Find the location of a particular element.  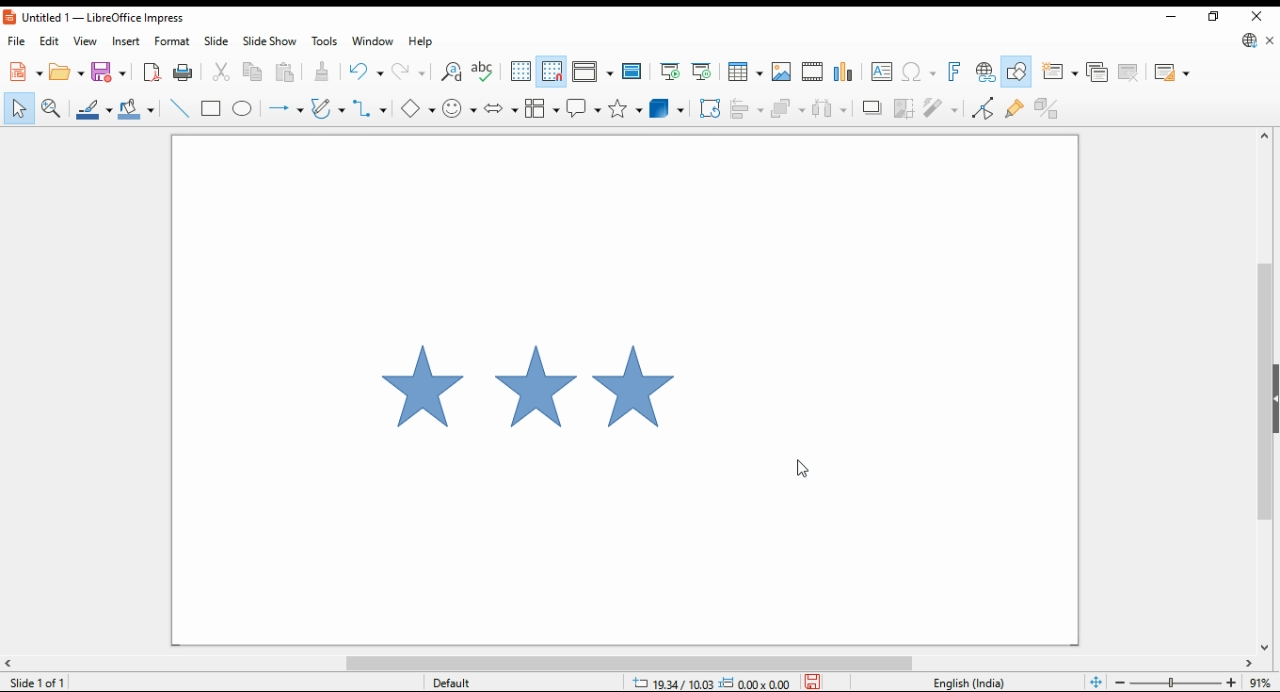

stars and banners is located at coordinates (624, 108).